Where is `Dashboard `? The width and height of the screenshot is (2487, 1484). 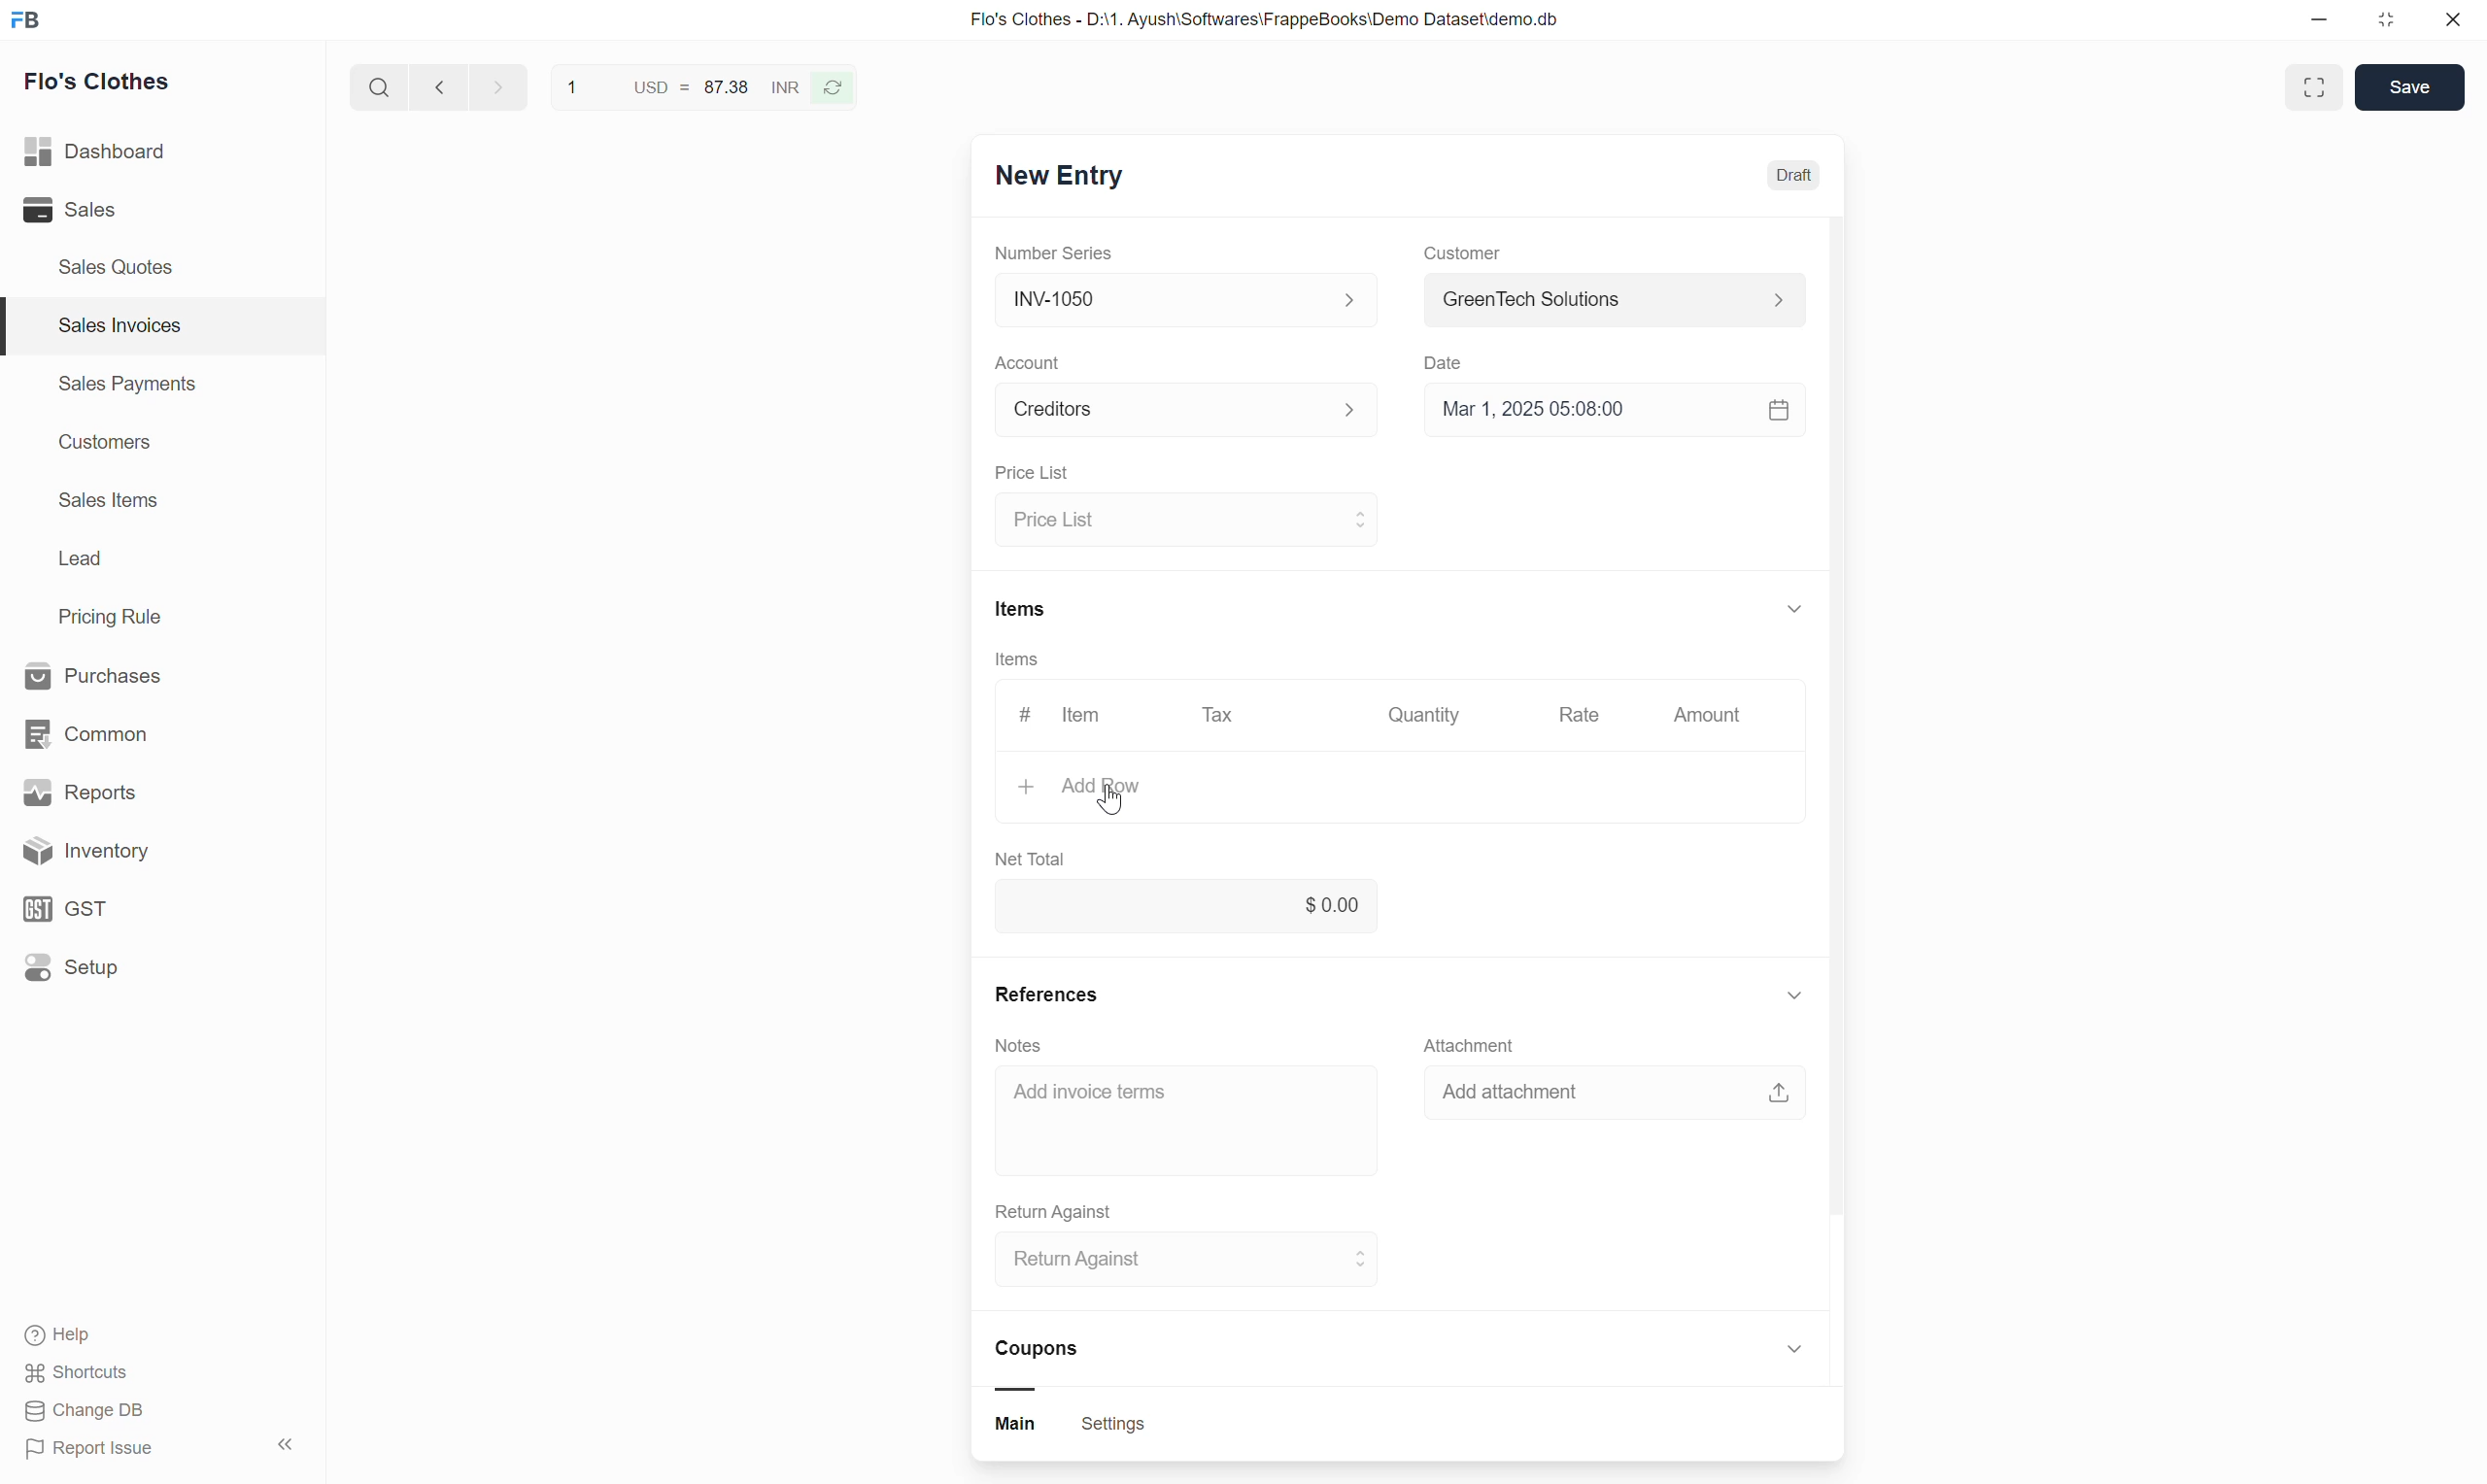 Dashboard  is located at coordinates (130, 152).